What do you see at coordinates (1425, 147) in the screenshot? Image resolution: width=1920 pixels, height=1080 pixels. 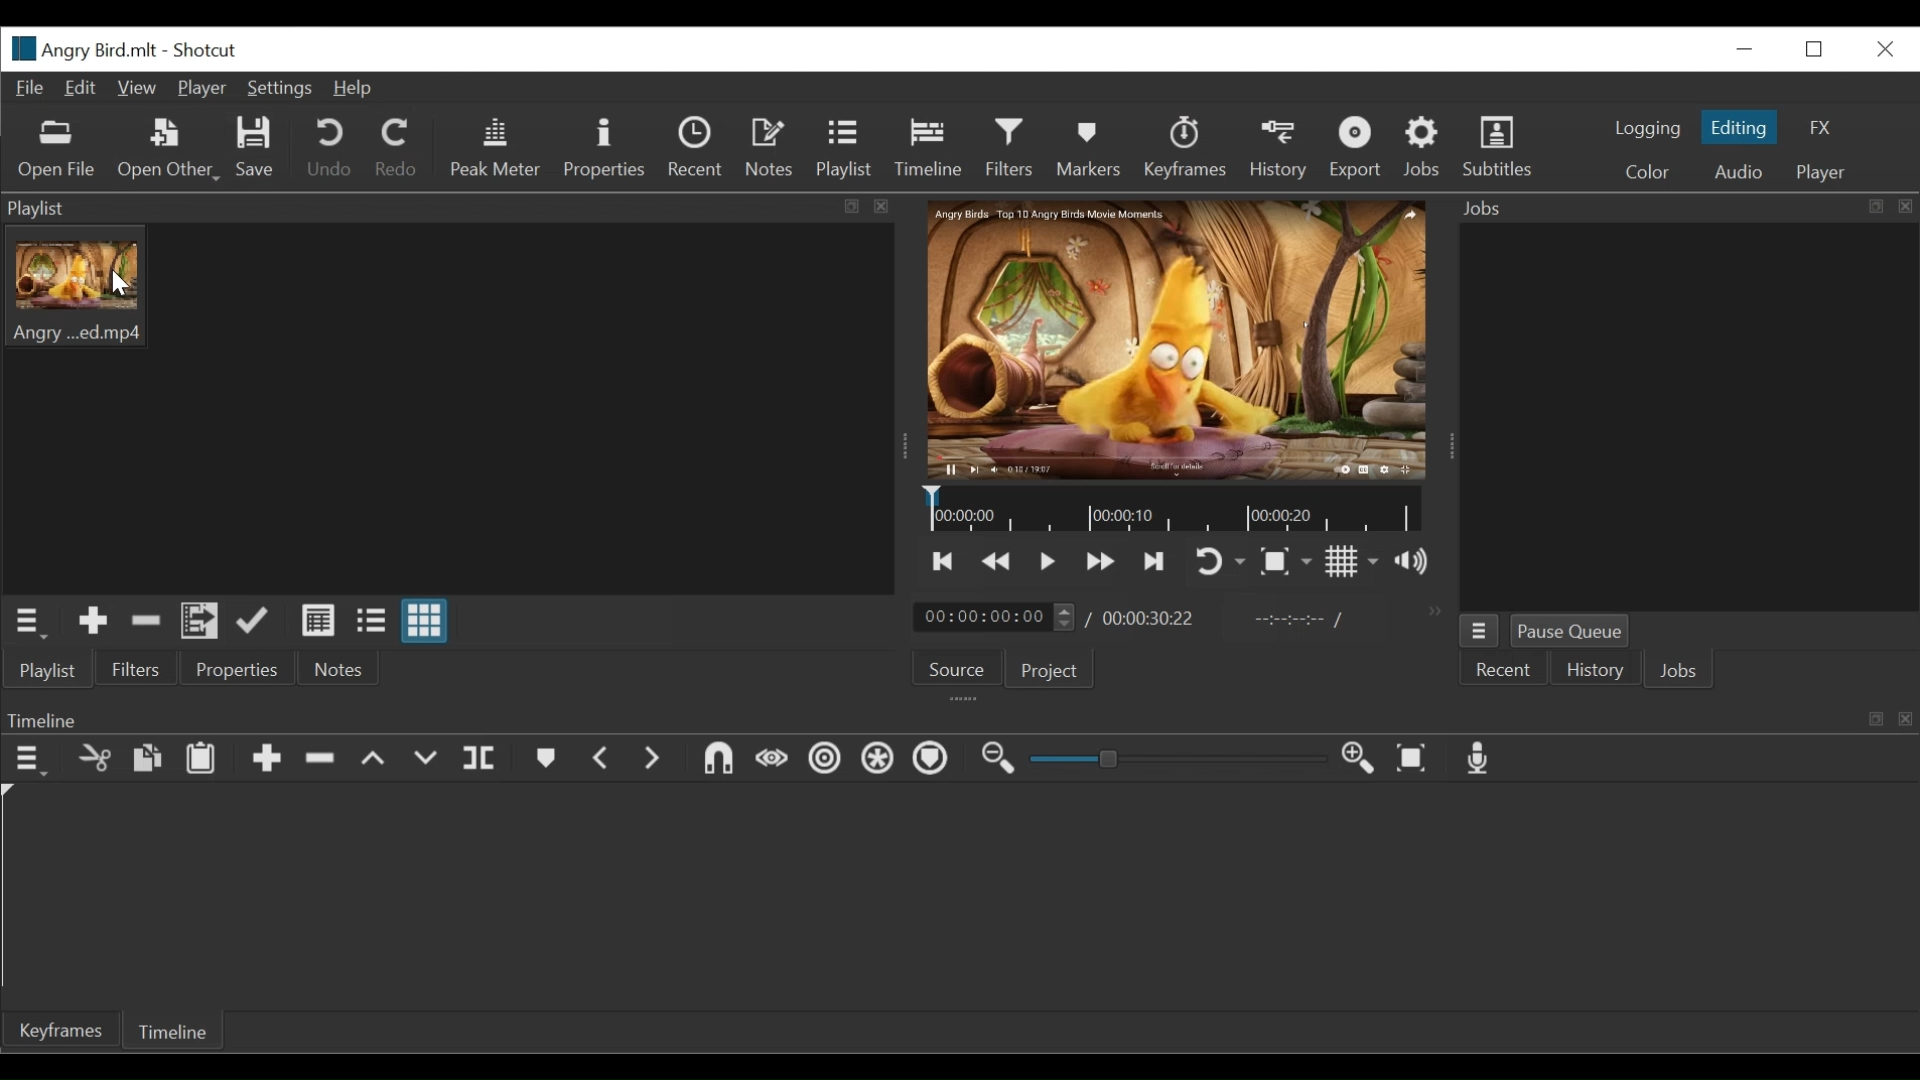 I see `Jobs` at bounding box center [1425, 147].